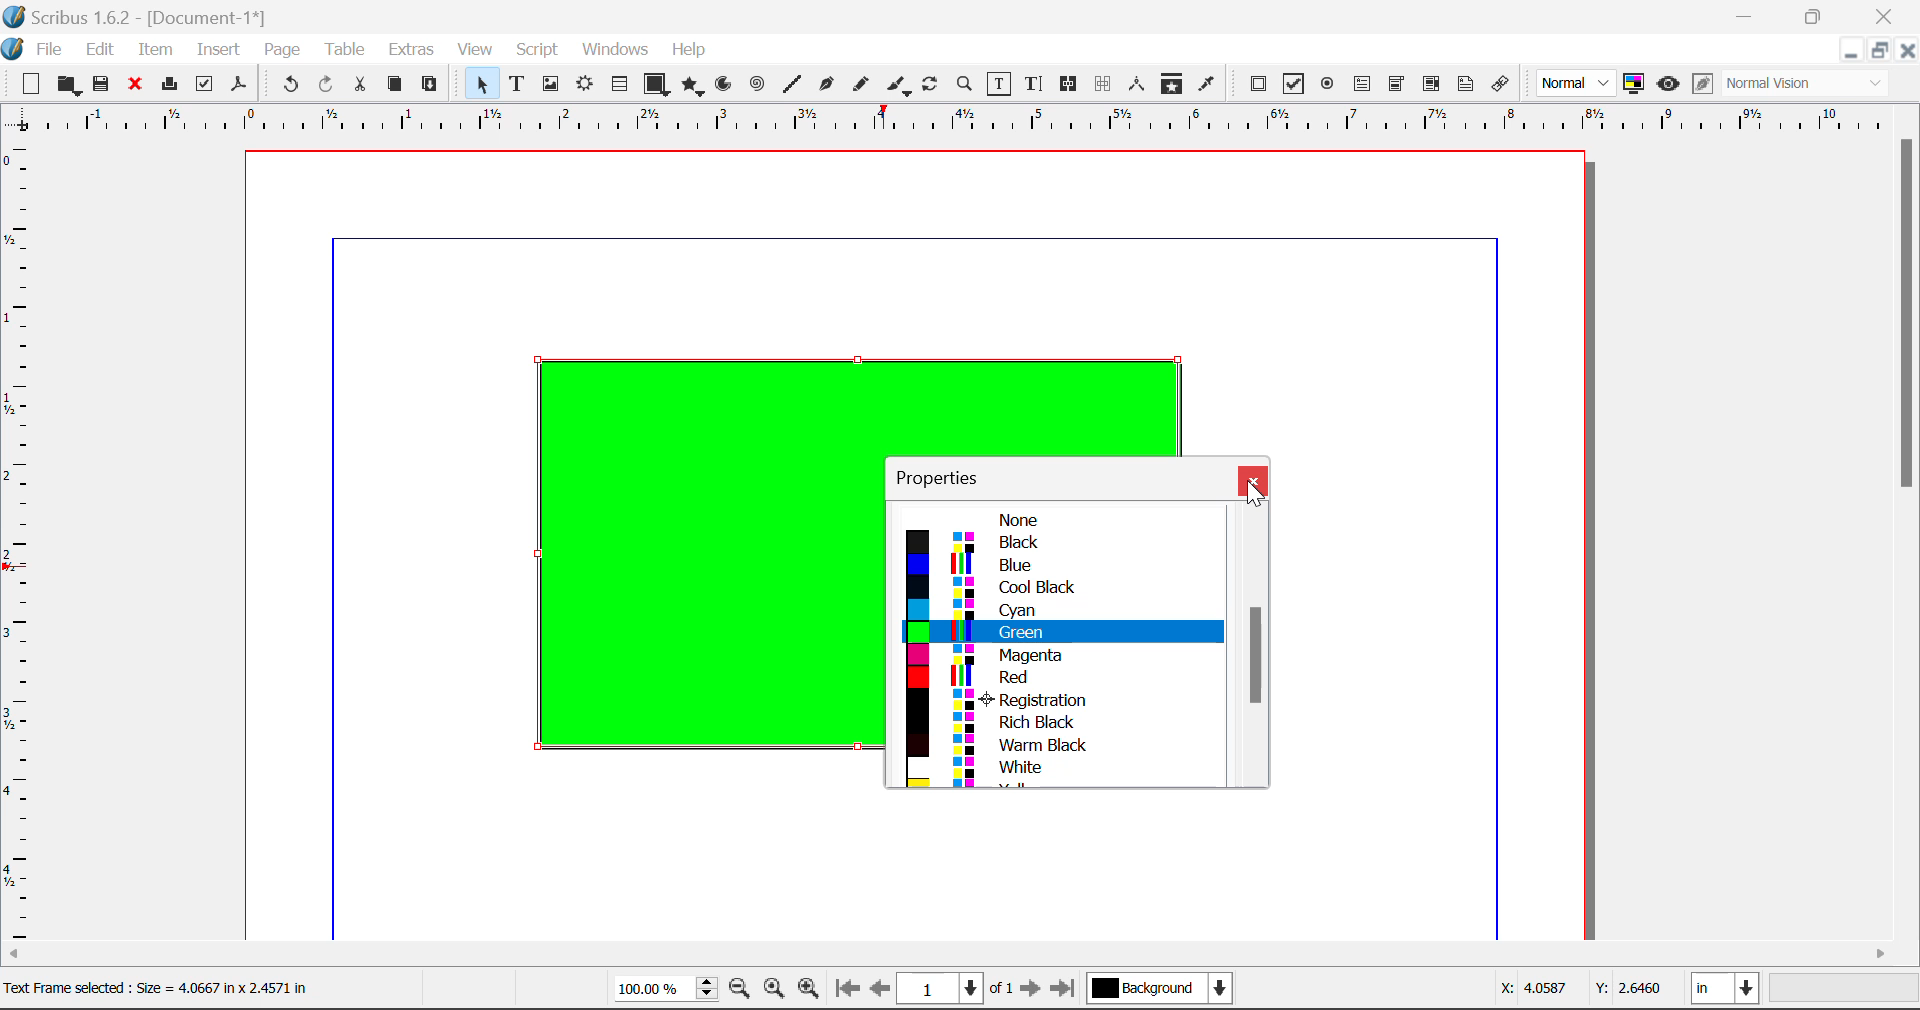 This screenshot has height=1010, width=1920. What do you see at coordinates (136, 85) in the screenshot?
I see `Discard` at bounding box center [136, 85].